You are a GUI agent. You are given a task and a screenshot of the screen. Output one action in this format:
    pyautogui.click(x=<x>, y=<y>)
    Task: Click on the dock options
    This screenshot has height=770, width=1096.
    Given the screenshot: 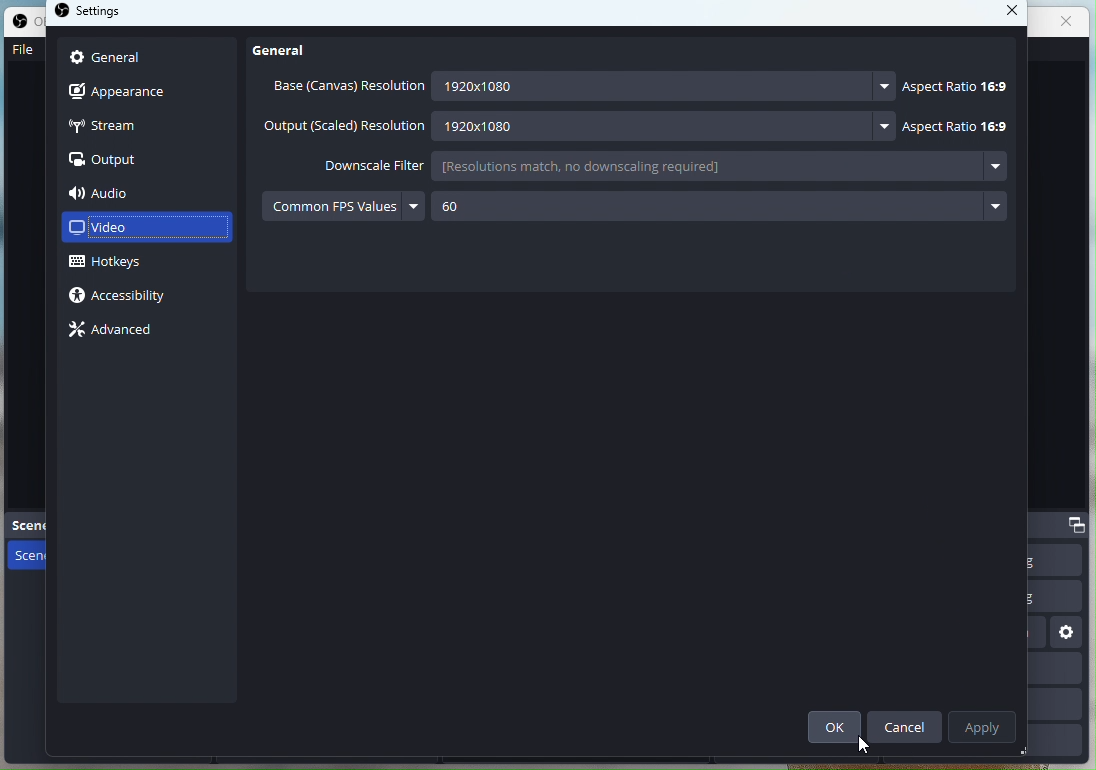 What is the action you would take?
    pyautogui.click(x=1078, y=524)
    